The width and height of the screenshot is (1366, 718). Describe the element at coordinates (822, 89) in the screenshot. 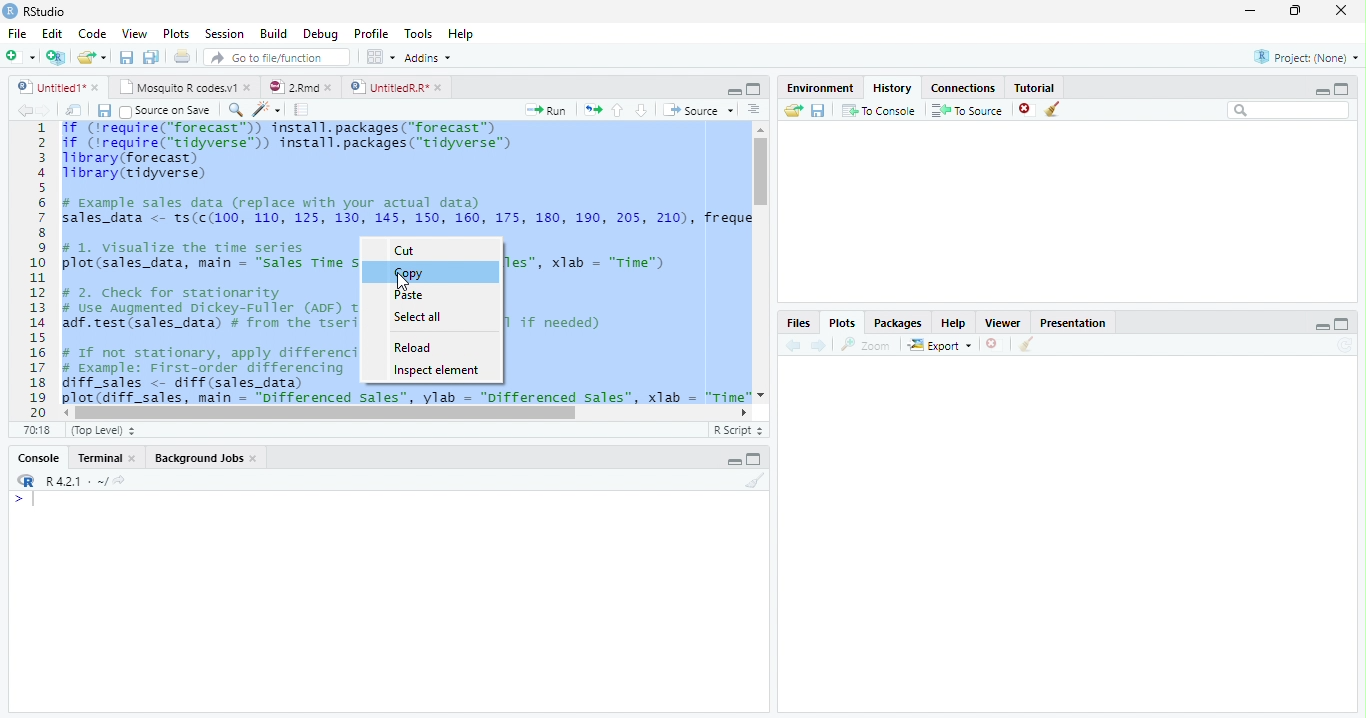

I see `Environment` at that location.